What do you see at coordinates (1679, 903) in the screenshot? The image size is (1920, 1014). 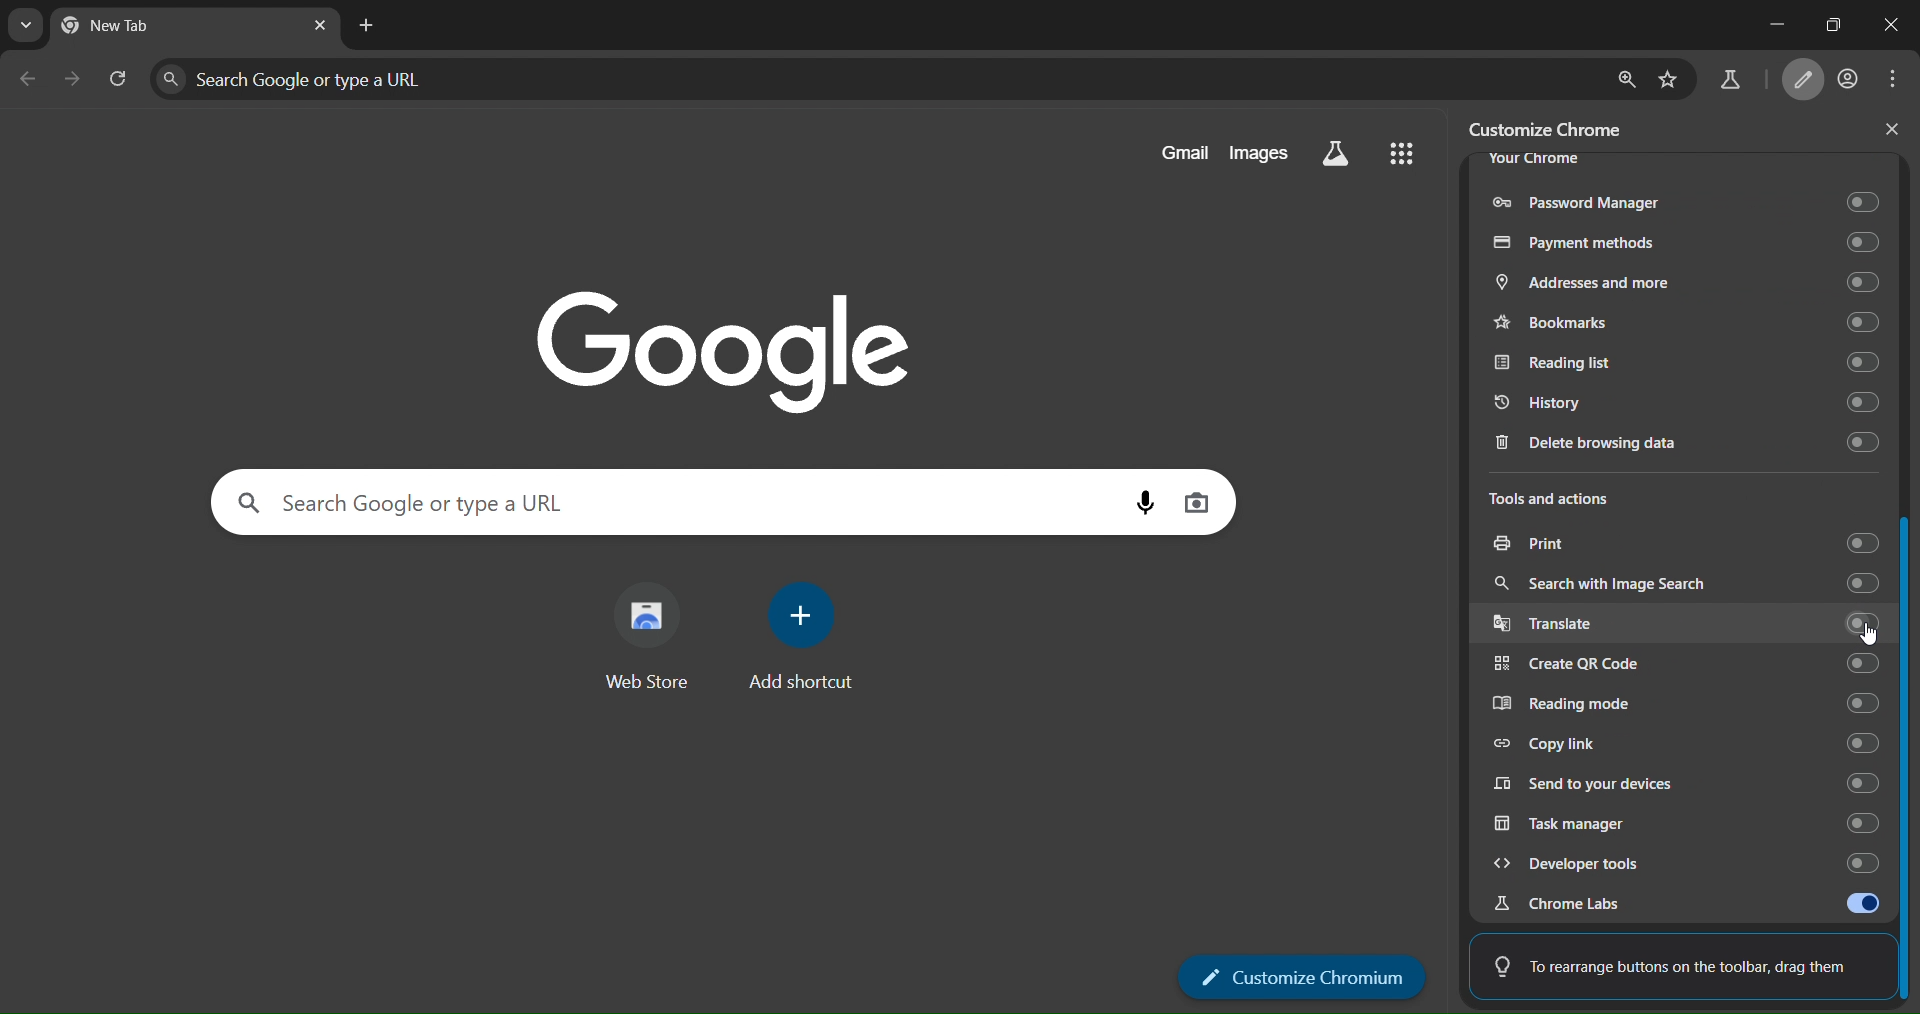 I see `chrome labs` at bounding box center [1679, 903].